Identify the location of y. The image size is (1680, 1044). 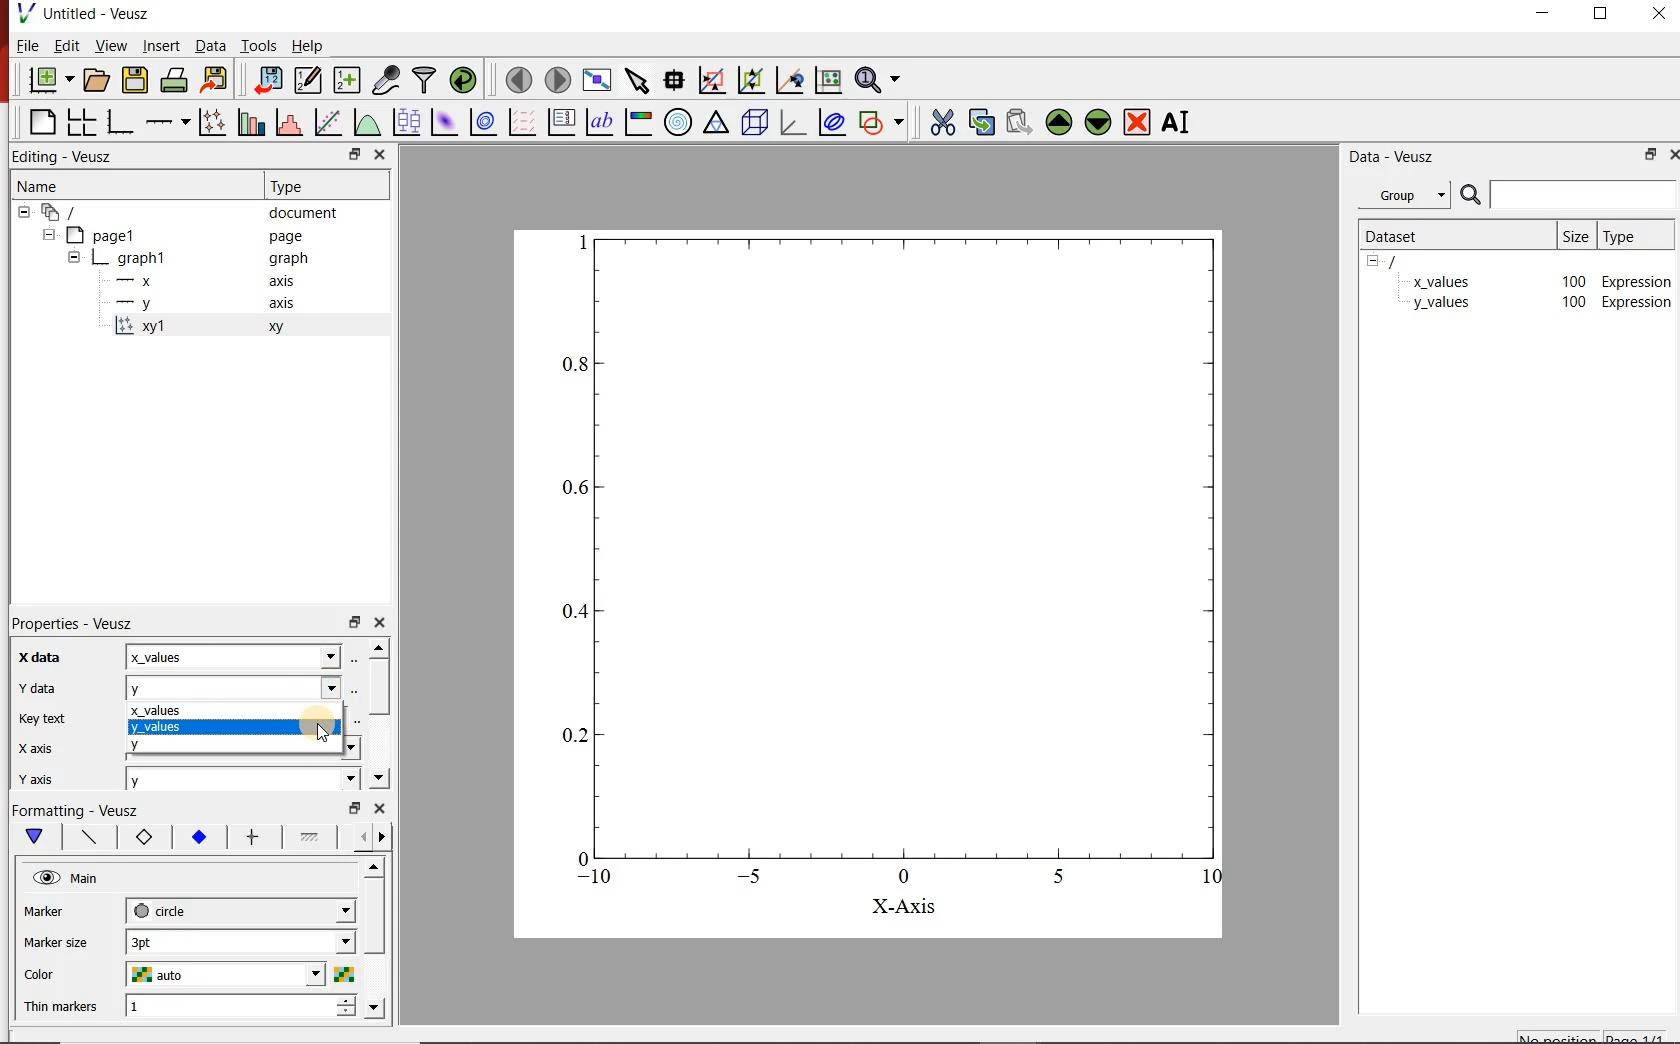
(243, 779).